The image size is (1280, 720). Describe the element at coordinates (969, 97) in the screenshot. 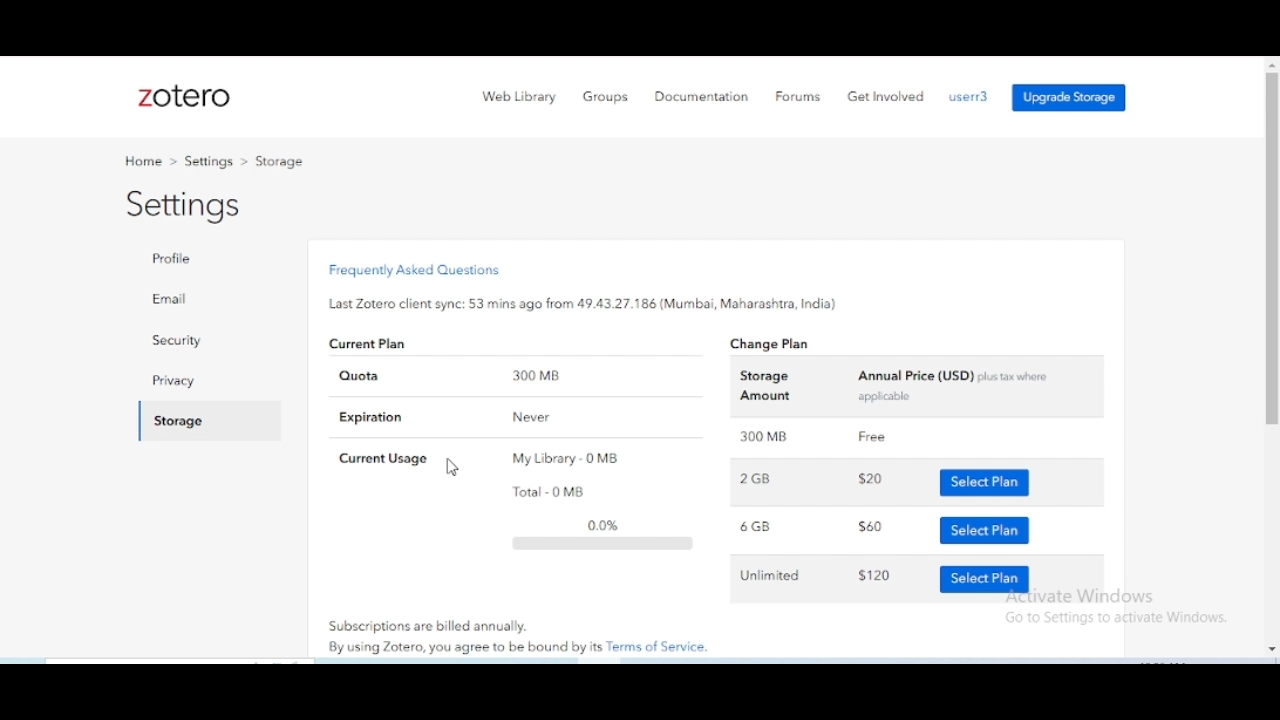

I see `profile` at that location.